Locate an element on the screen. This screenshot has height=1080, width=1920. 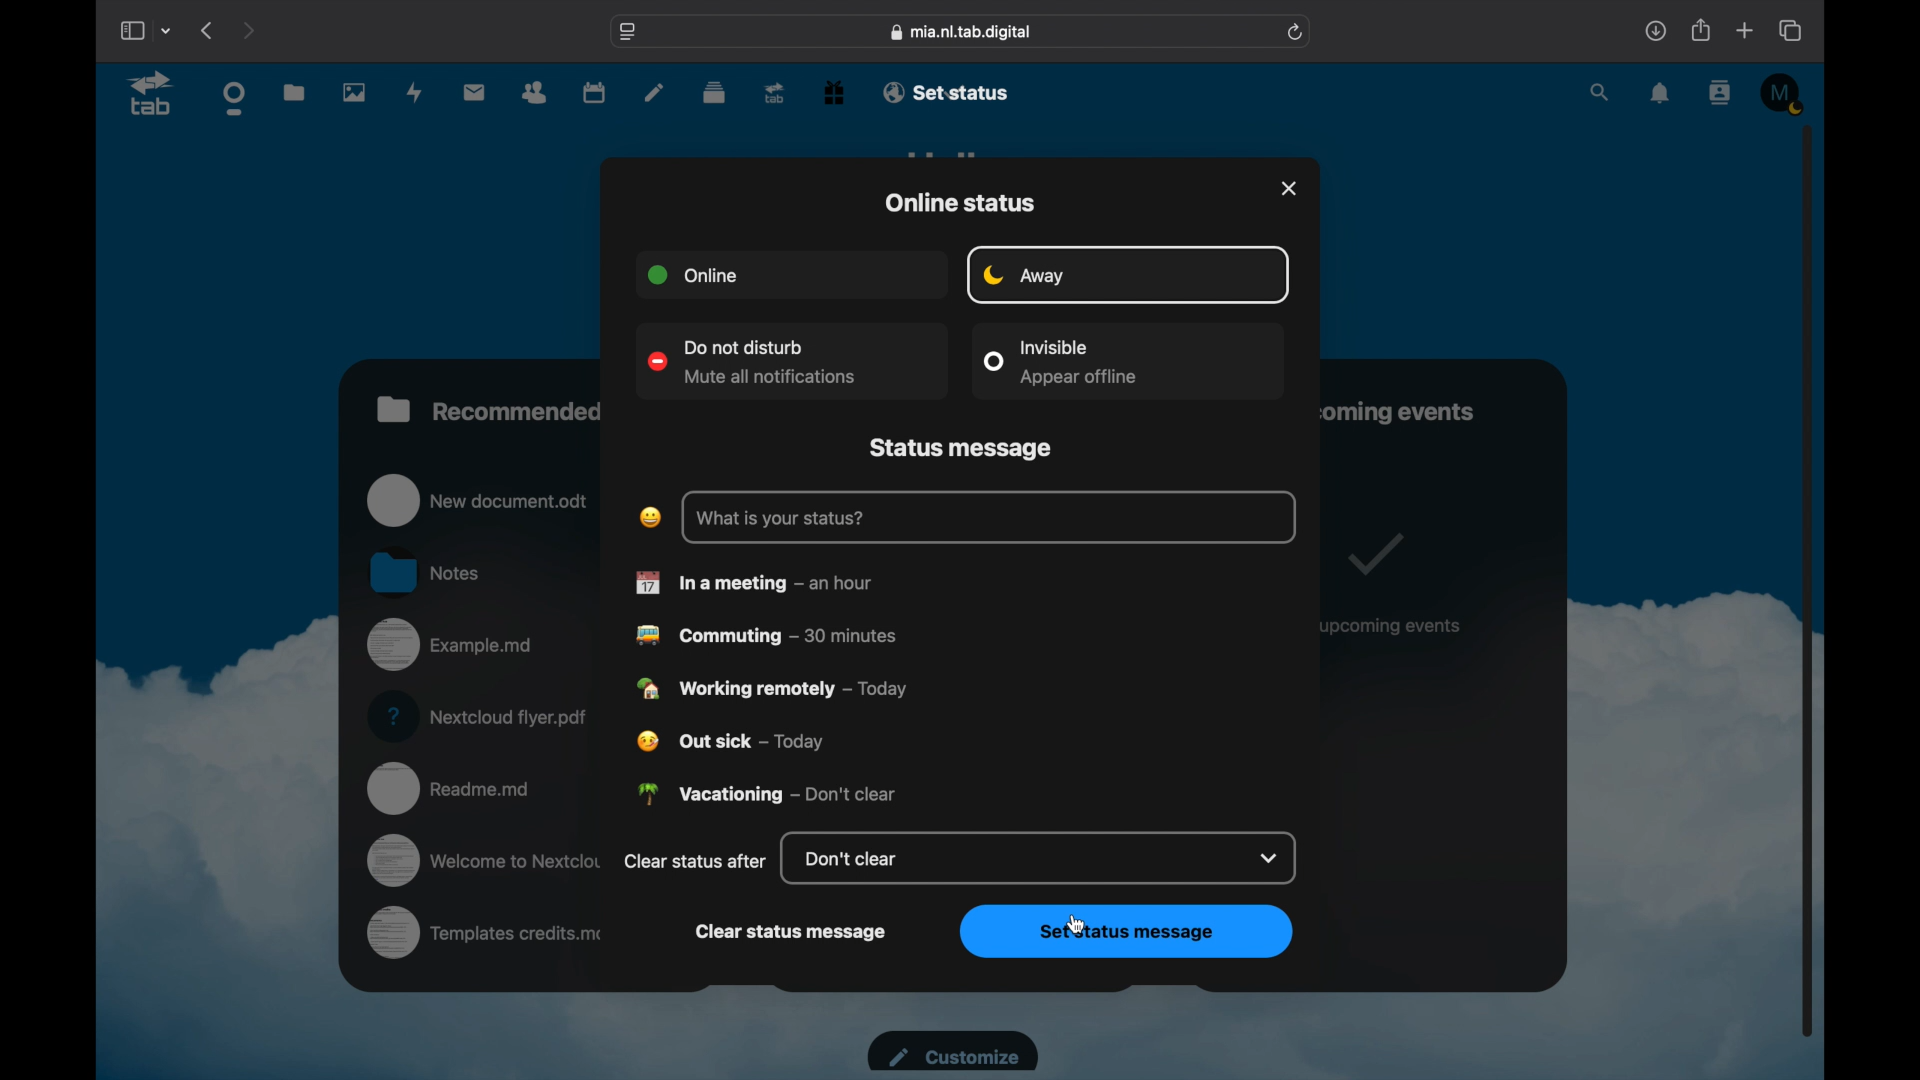
search is located at coordinates (1601, 93).